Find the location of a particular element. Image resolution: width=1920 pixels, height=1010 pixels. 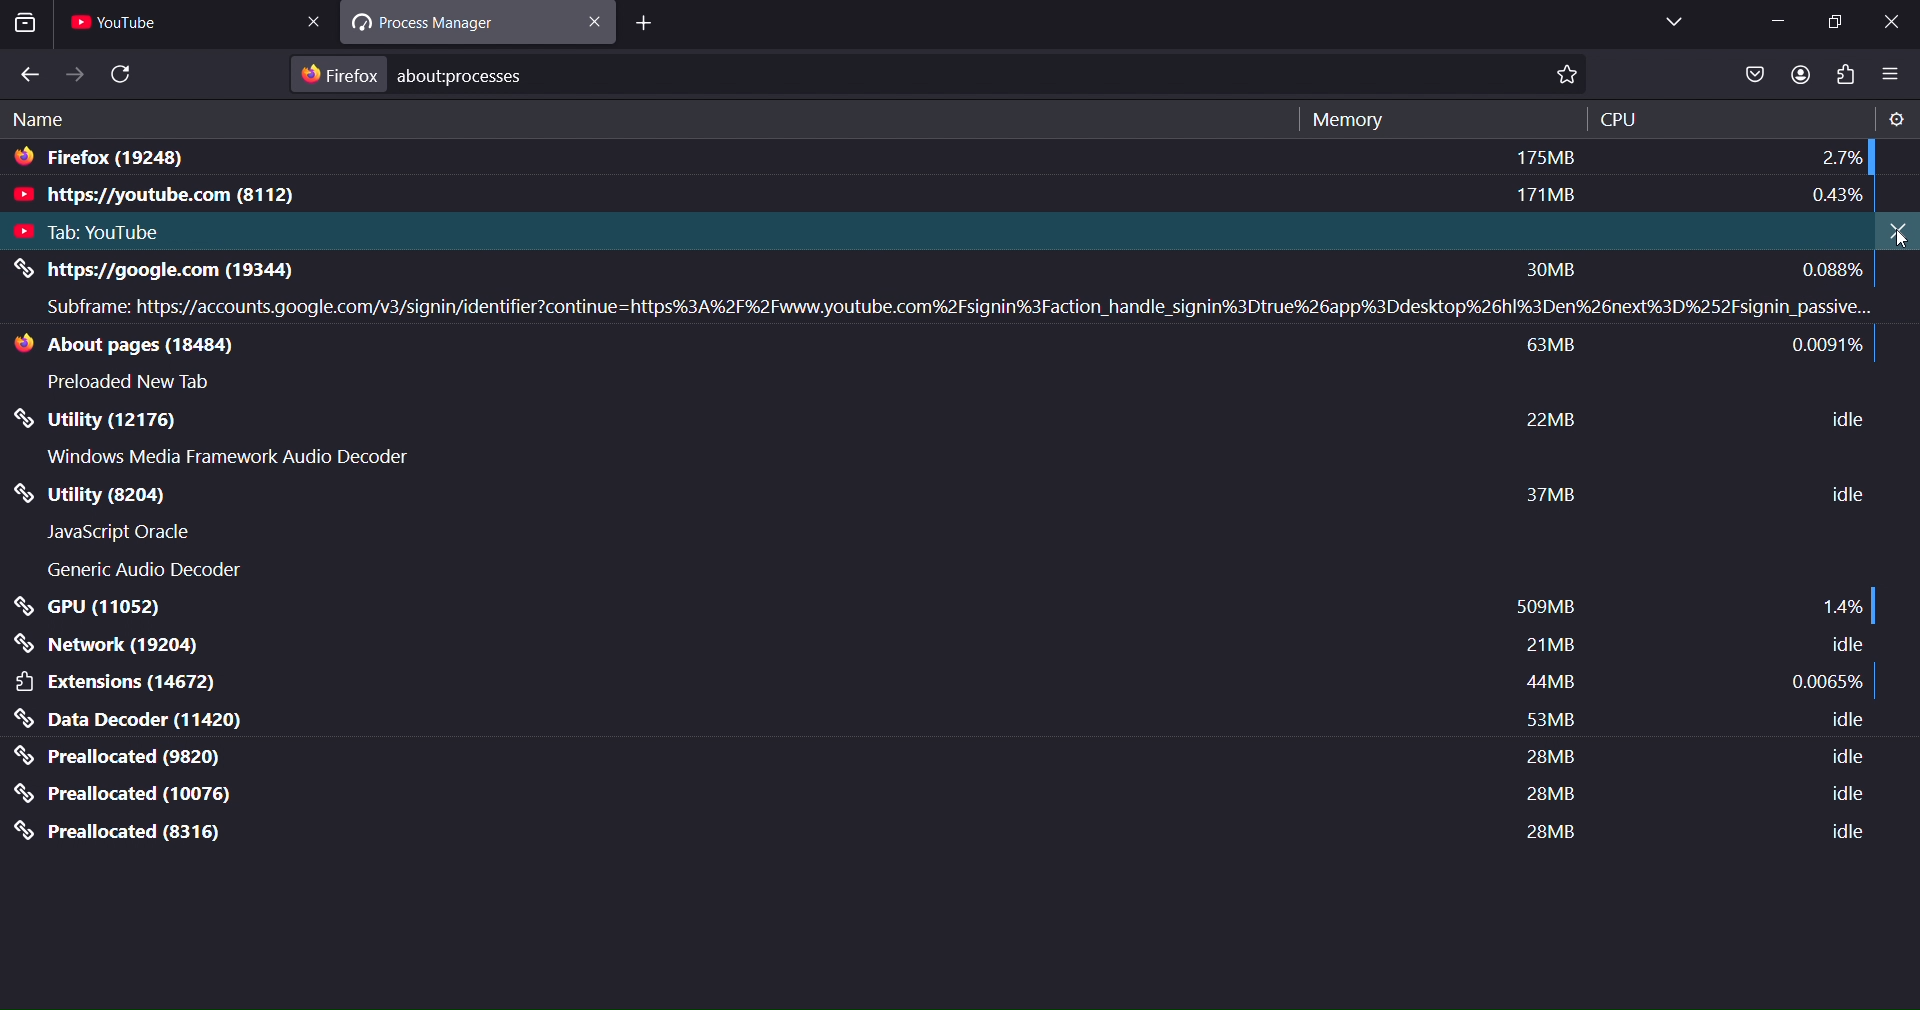

171 MB is located at coordinates (1549, 197).